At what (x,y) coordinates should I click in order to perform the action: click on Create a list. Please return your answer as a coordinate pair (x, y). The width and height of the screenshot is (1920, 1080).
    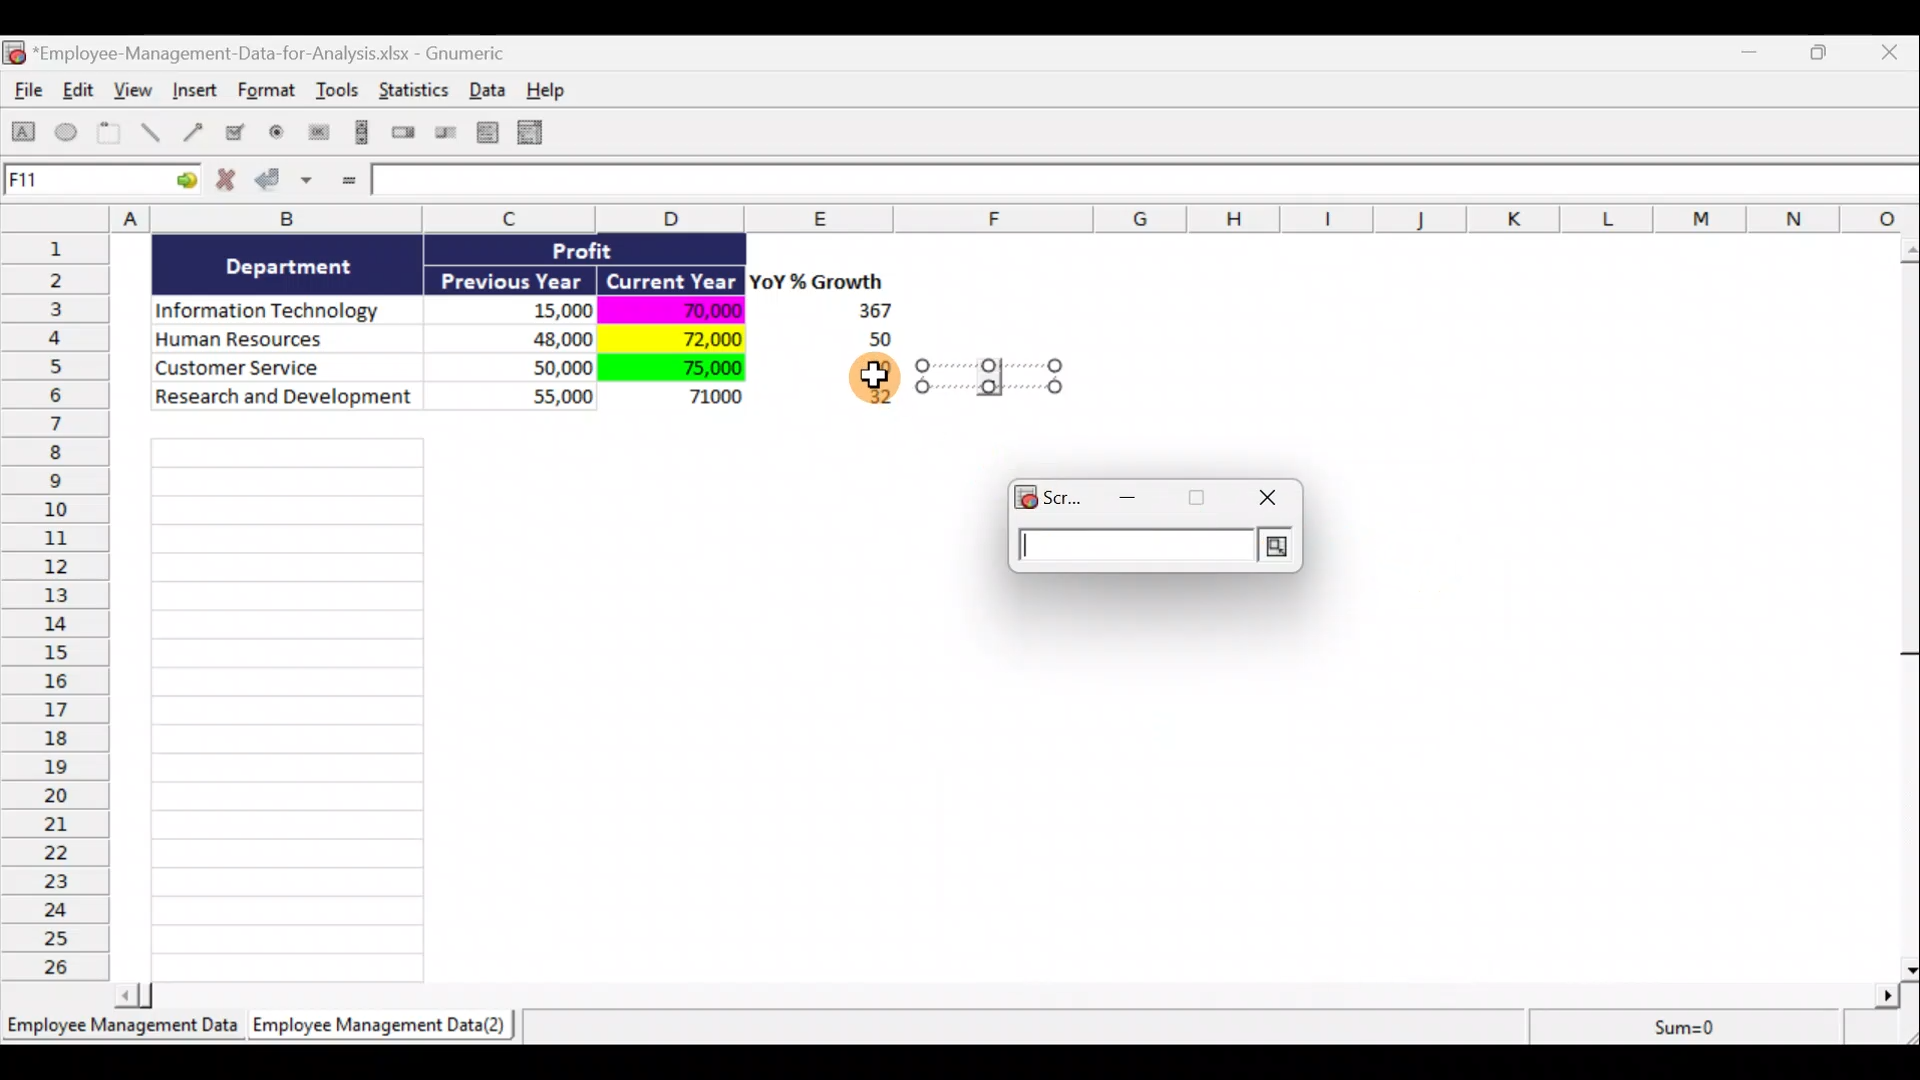
    Looking at the image, I should click on (482, 132).